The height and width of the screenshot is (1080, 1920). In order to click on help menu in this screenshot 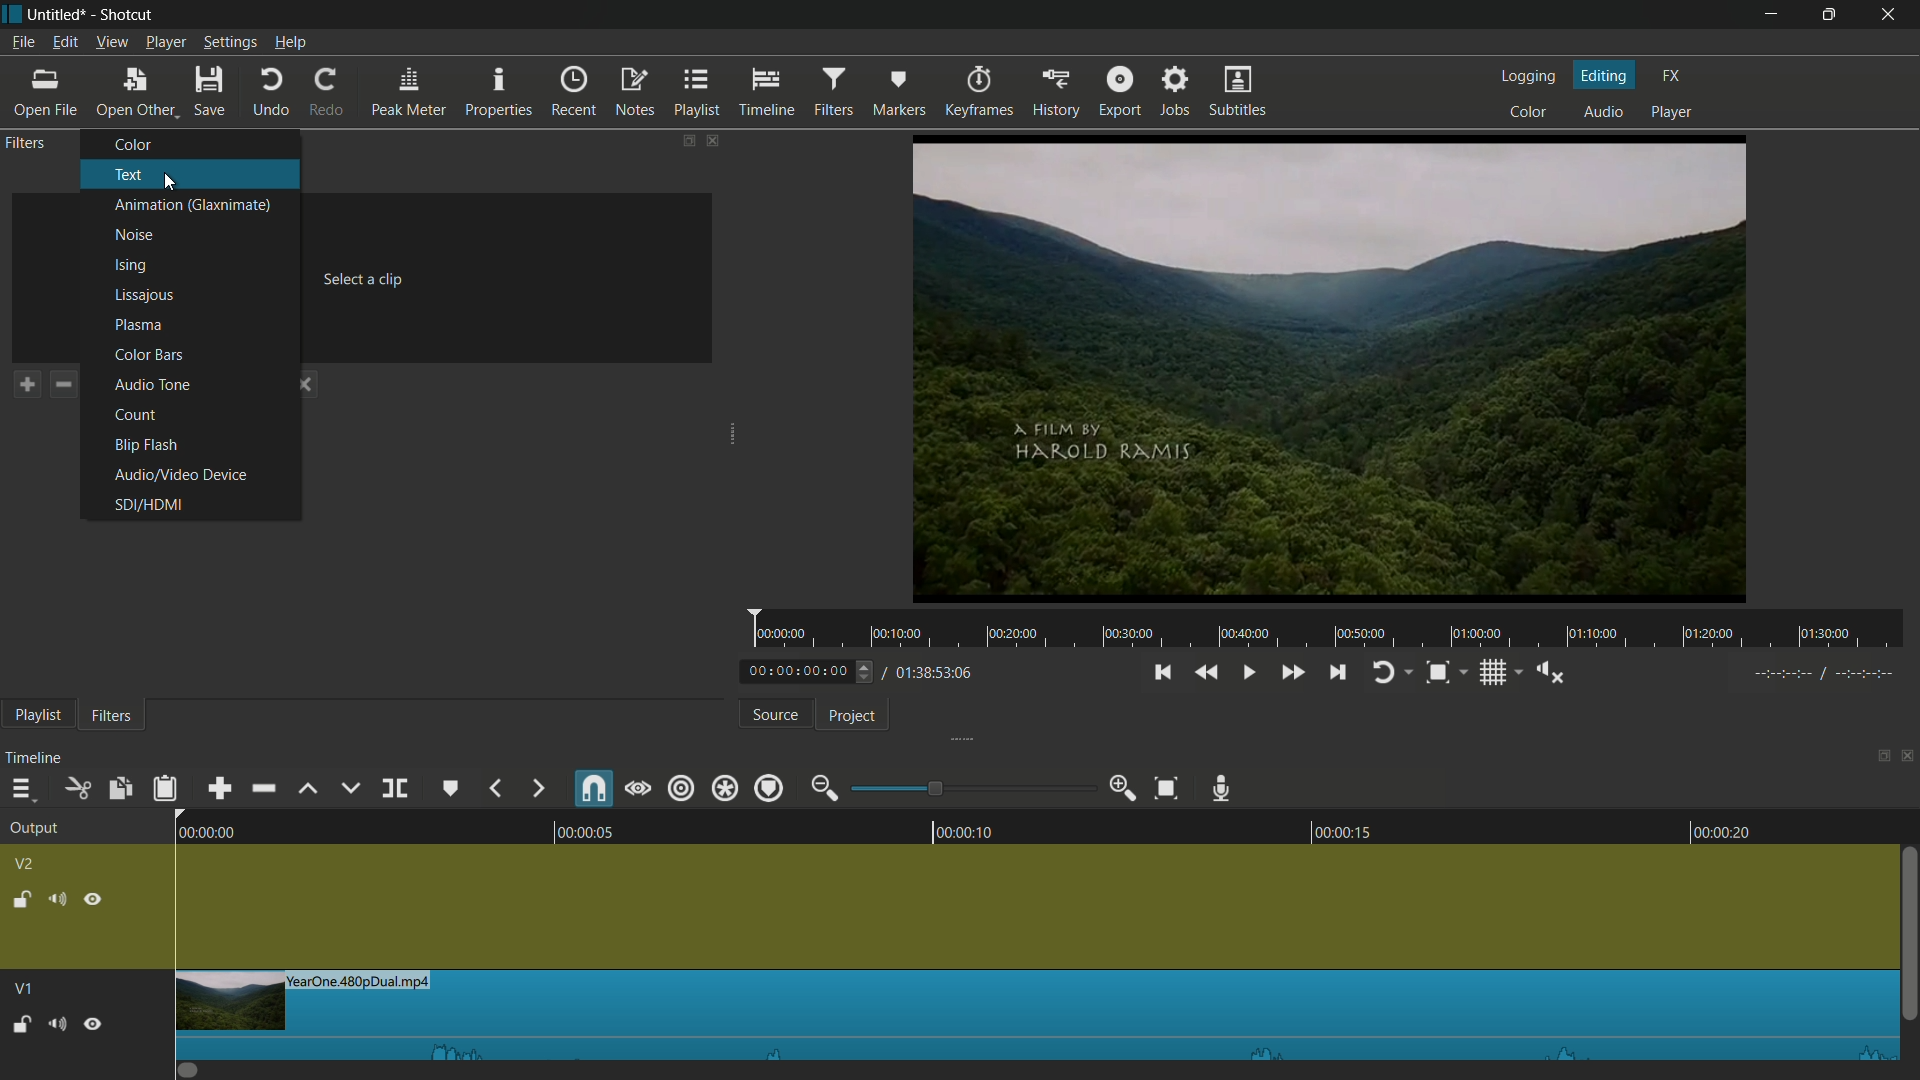, I will do `click(290, 42)`.